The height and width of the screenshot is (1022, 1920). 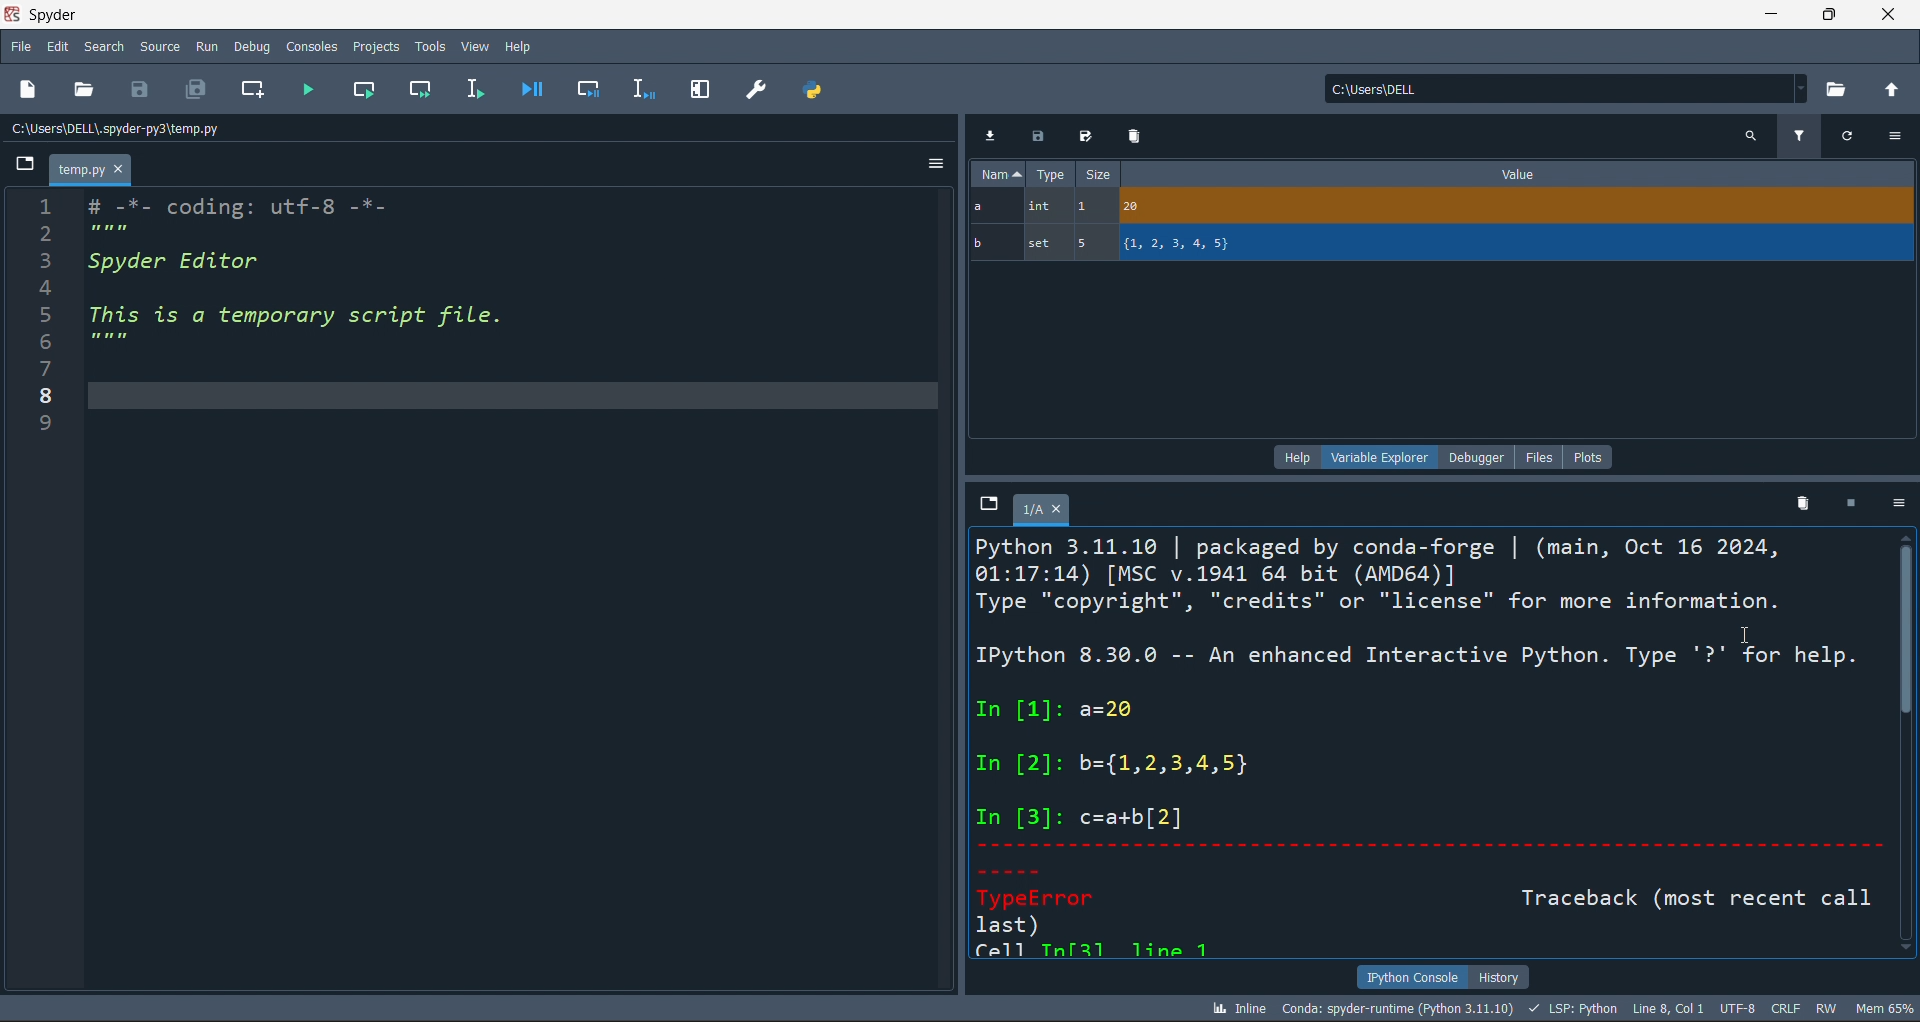 What do you see at coordinates (1235, 1007) in the screenshot?
I see `INLINE` at bounding box center [1235, 1007].